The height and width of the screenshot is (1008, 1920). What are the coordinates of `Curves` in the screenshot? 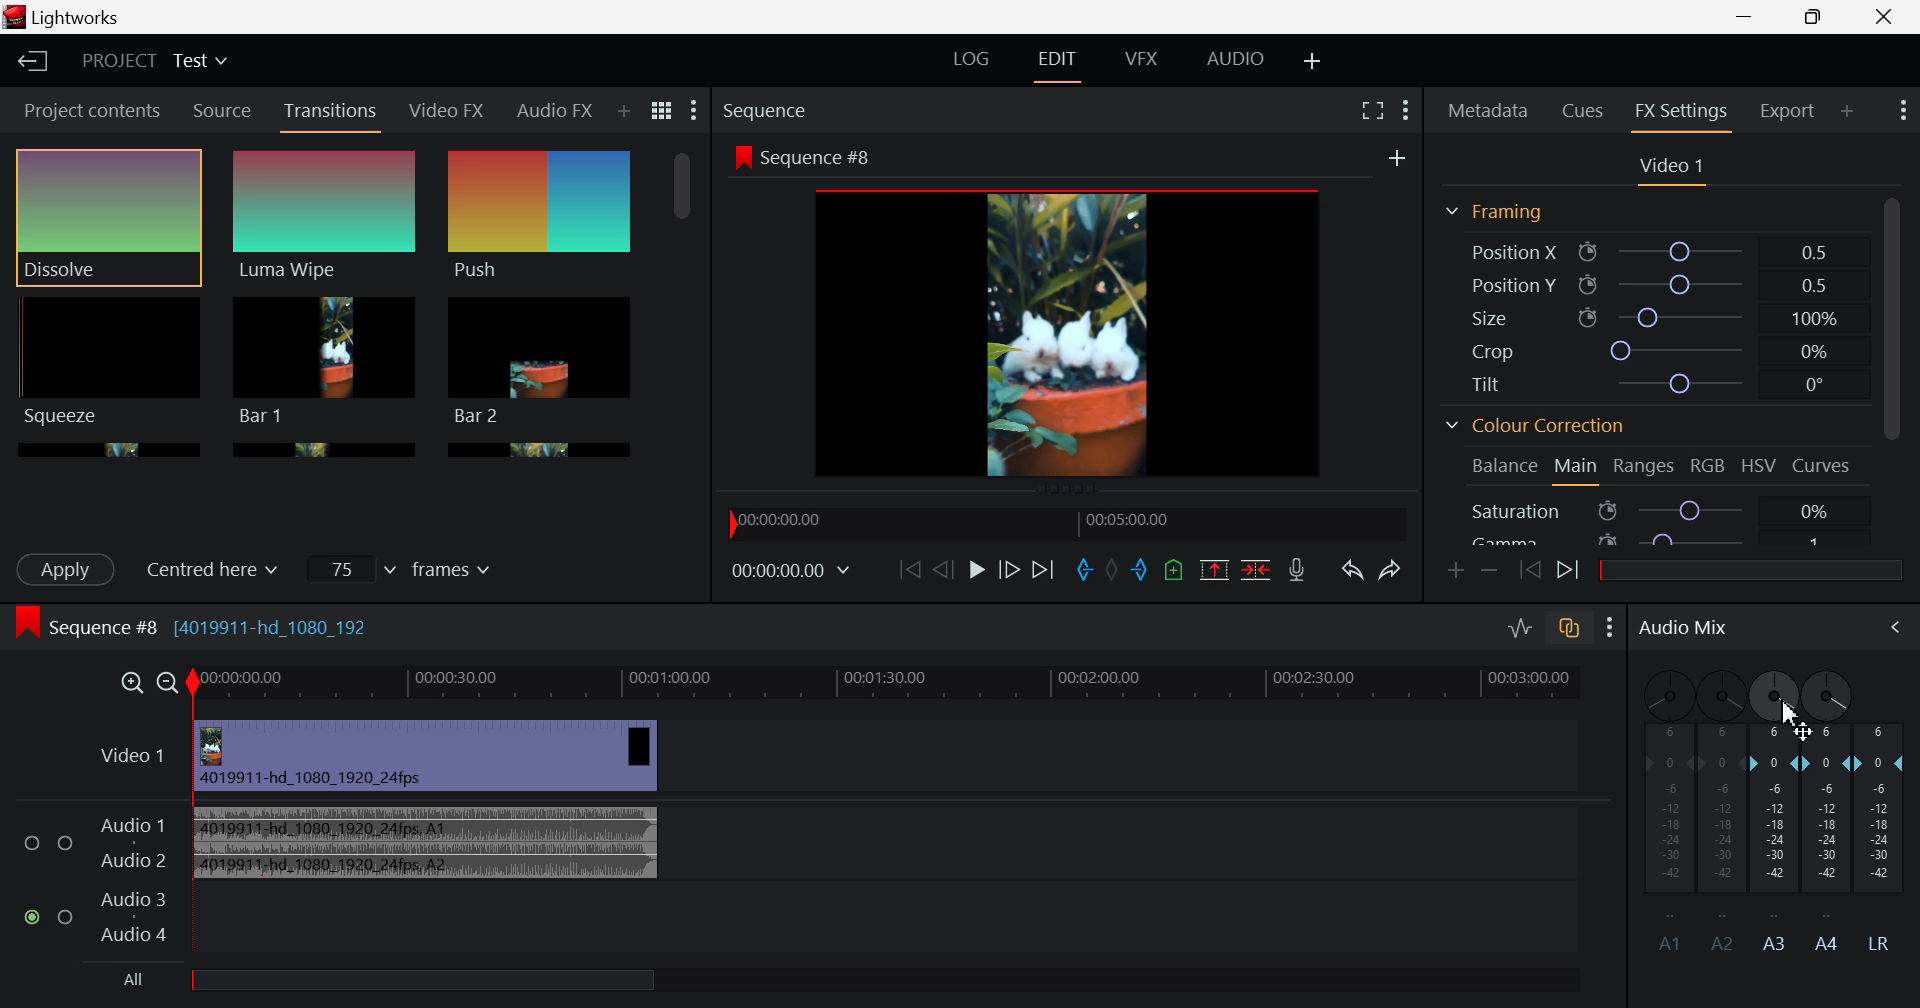 It's located at (1820, 465).